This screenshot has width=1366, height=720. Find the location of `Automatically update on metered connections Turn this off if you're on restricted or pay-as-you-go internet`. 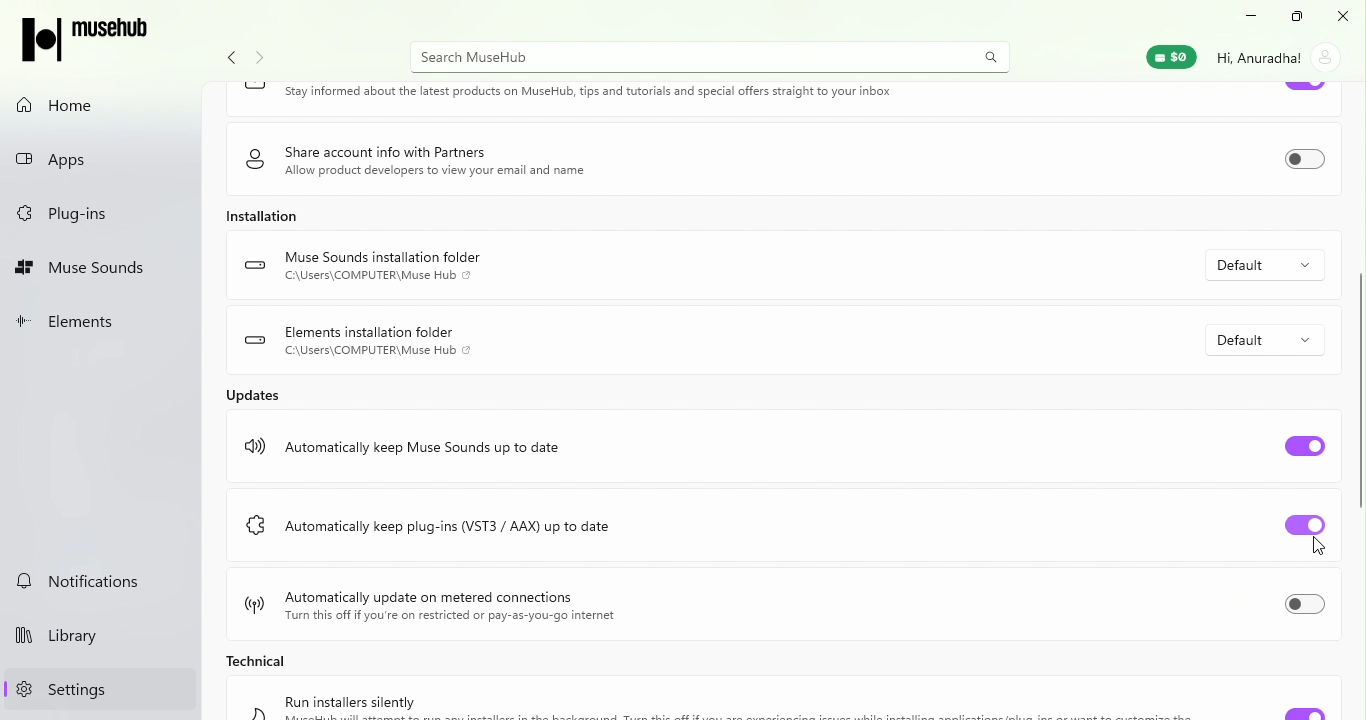

Automatically update on metered connections Turn this off if you're on restricted or pay-as-you-go internet is located at coordinates (458, 607).